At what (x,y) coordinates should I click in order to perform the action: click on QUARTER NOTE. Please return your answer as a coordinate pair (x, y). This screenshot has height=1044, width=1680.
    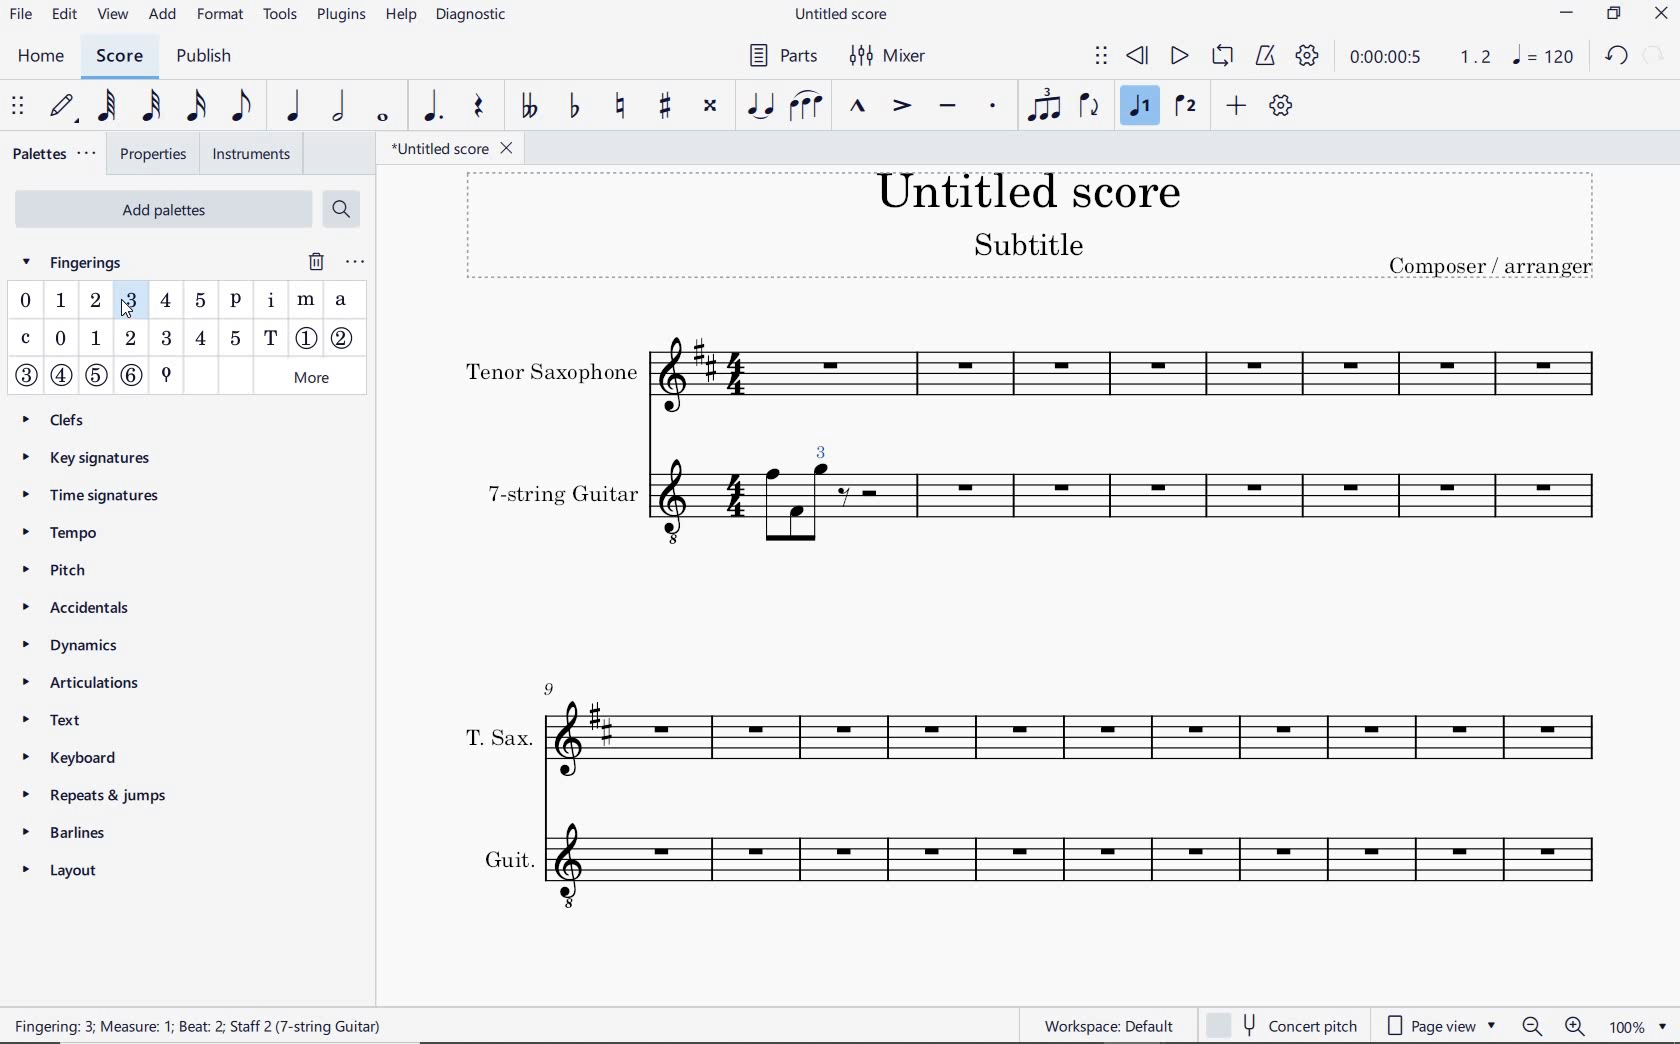
    Looking at the image, I should click on (296, 107).